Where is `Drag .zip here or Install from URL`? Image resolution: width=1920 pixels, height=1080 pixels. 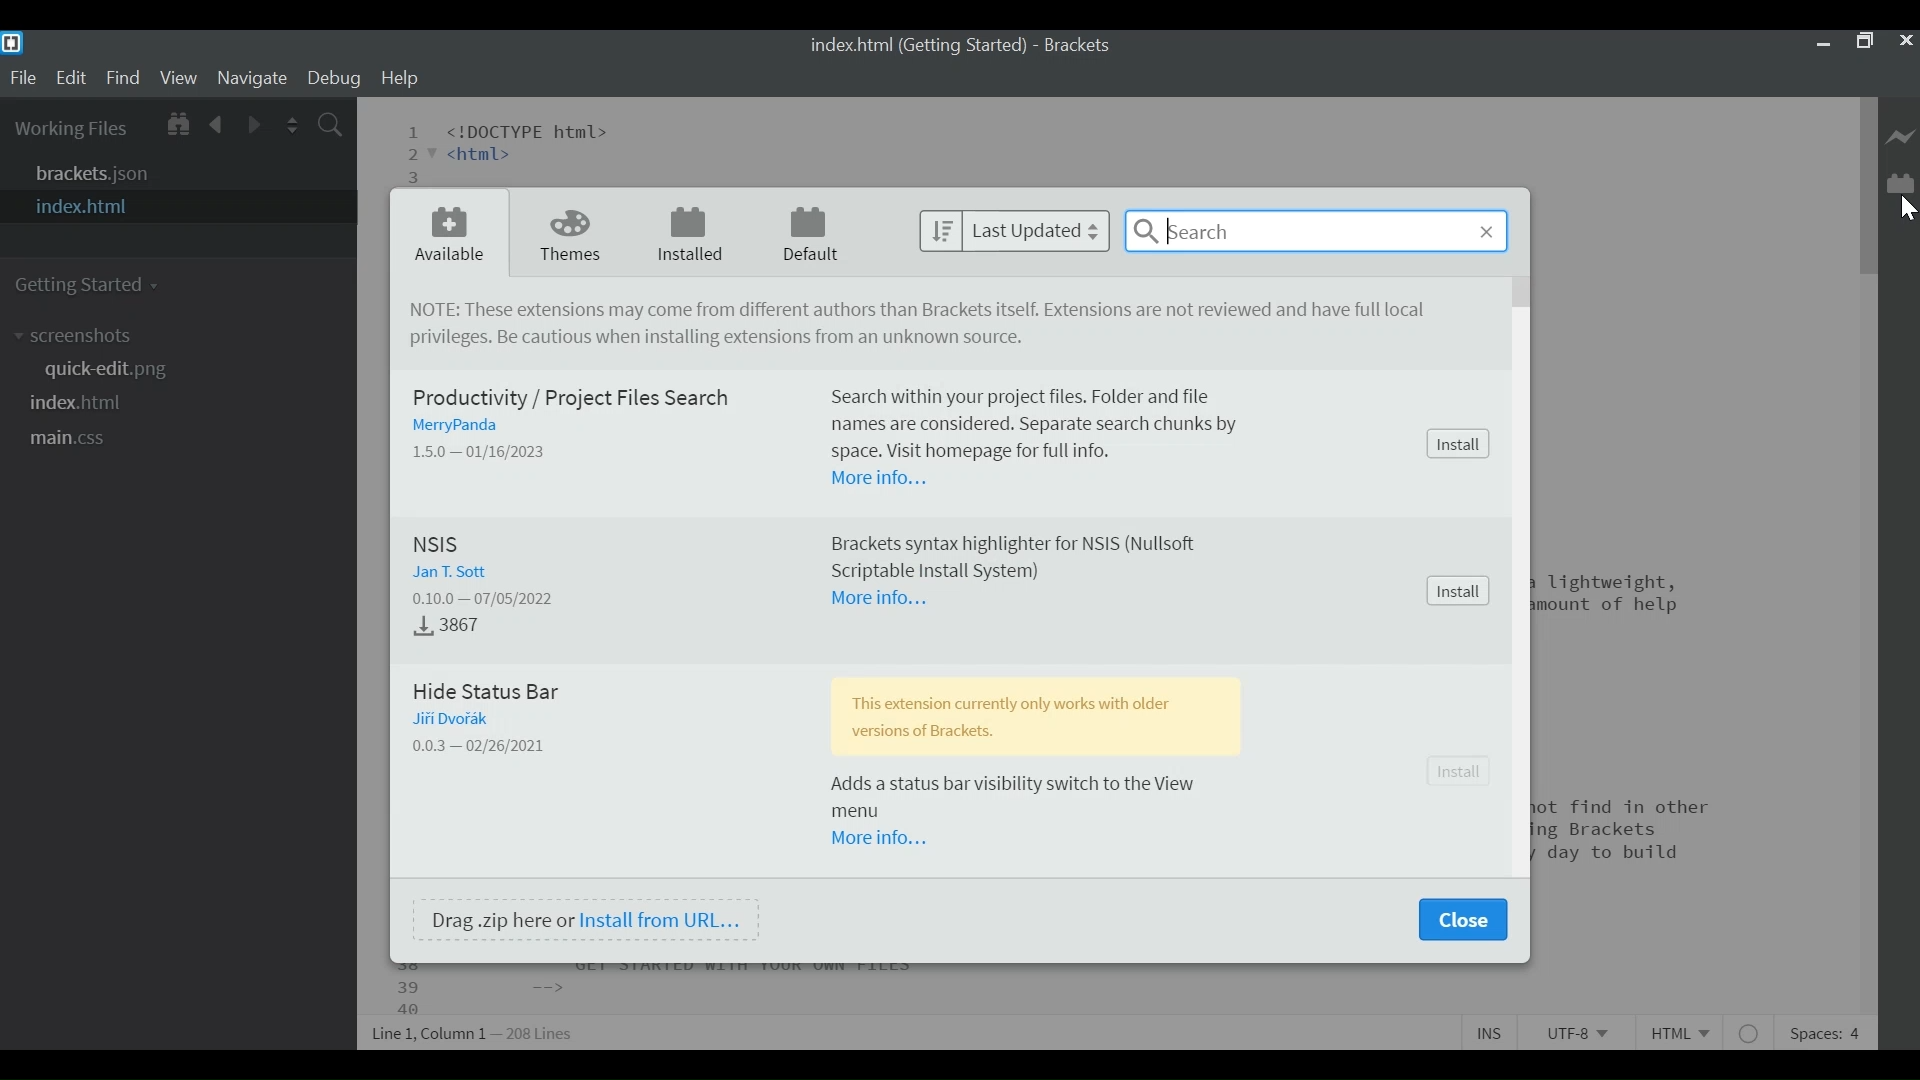
Drag .zip here or Install from URL is located at coordinates (586, 919).